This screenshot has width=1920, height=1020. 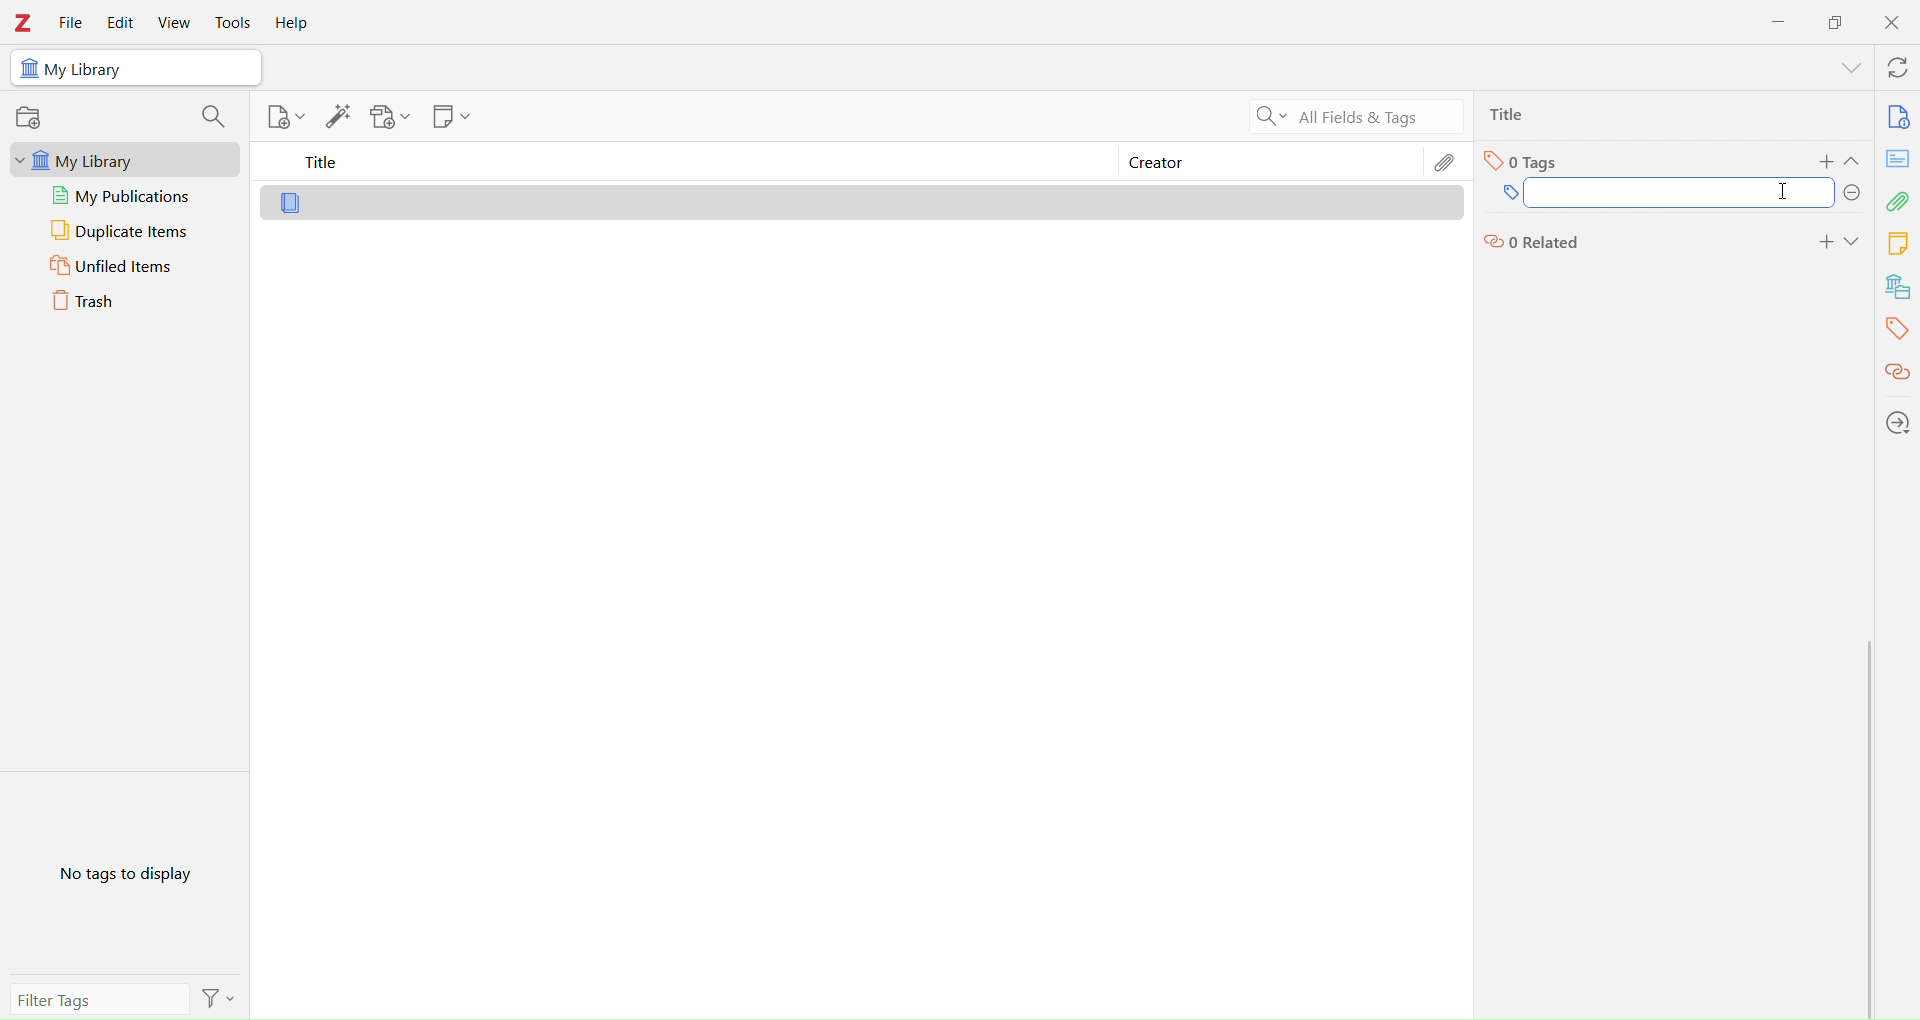 I want to click on No Tags to Display, so click(x=134, y=875).